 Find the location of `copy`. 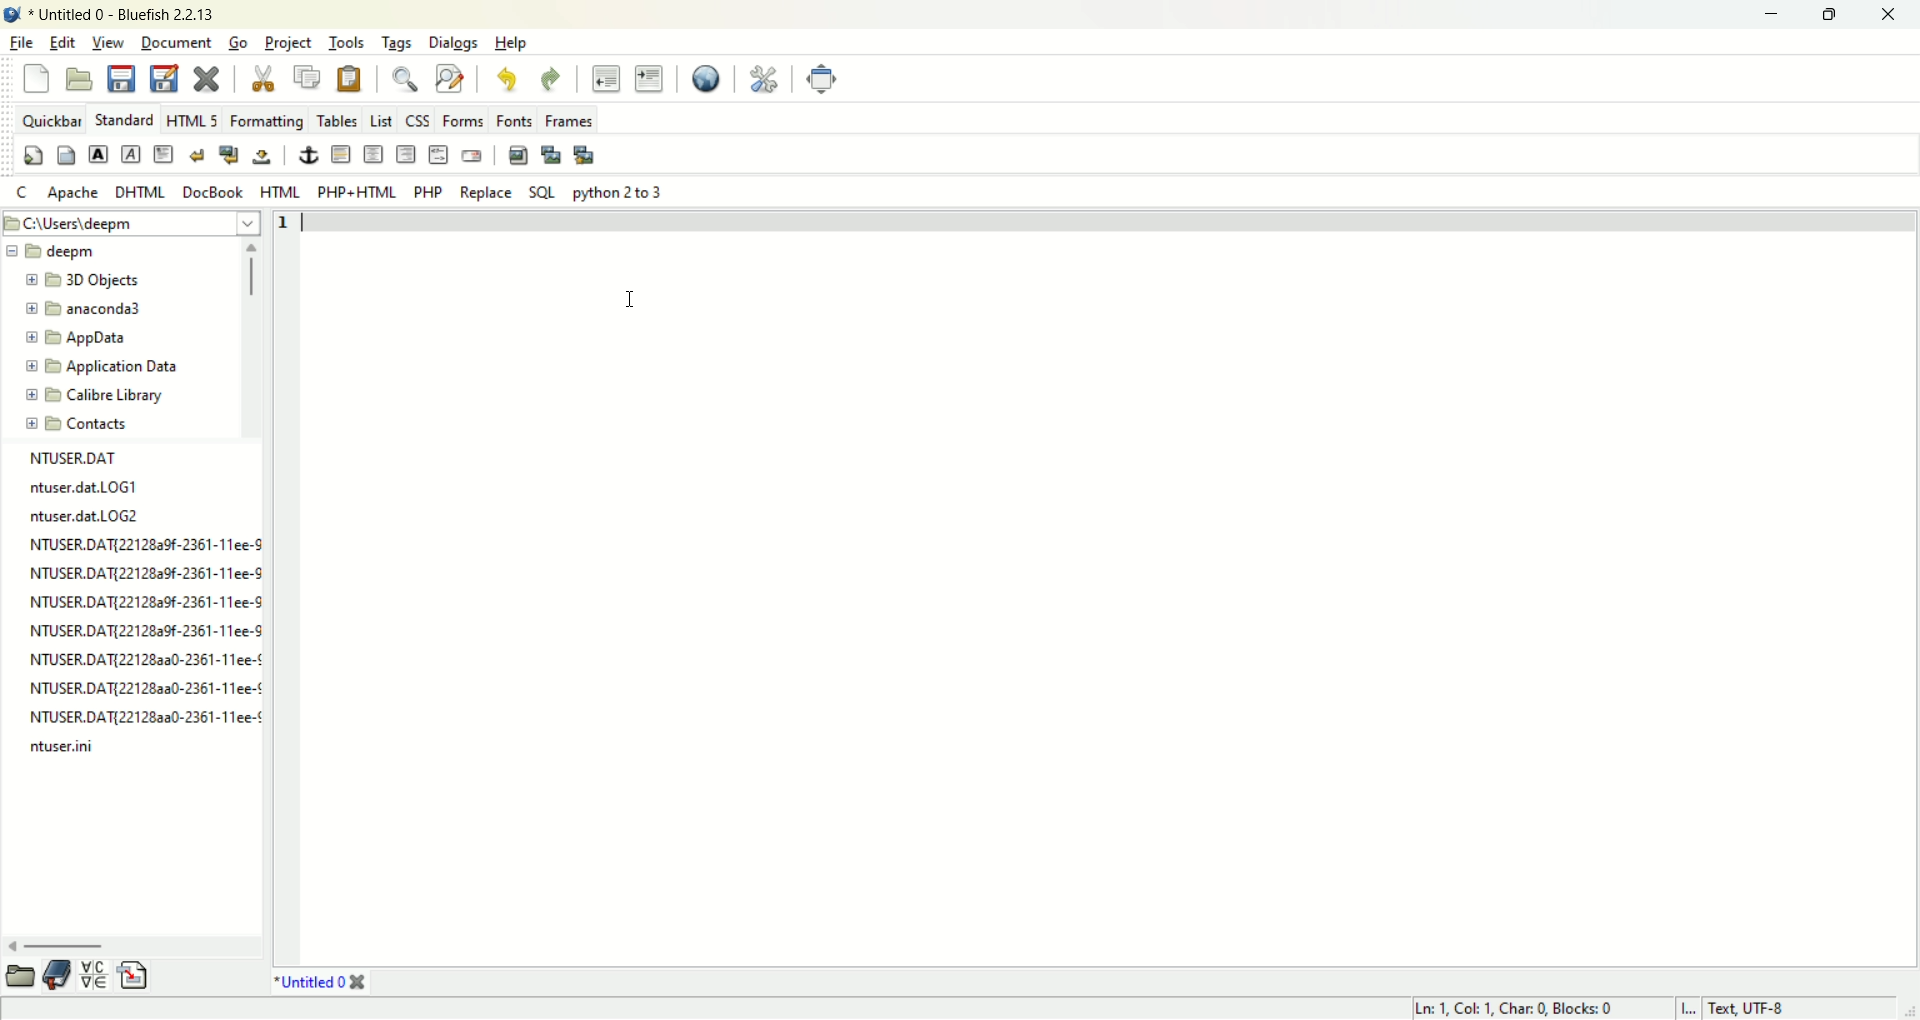

copy is located at coordinates (305, 76).